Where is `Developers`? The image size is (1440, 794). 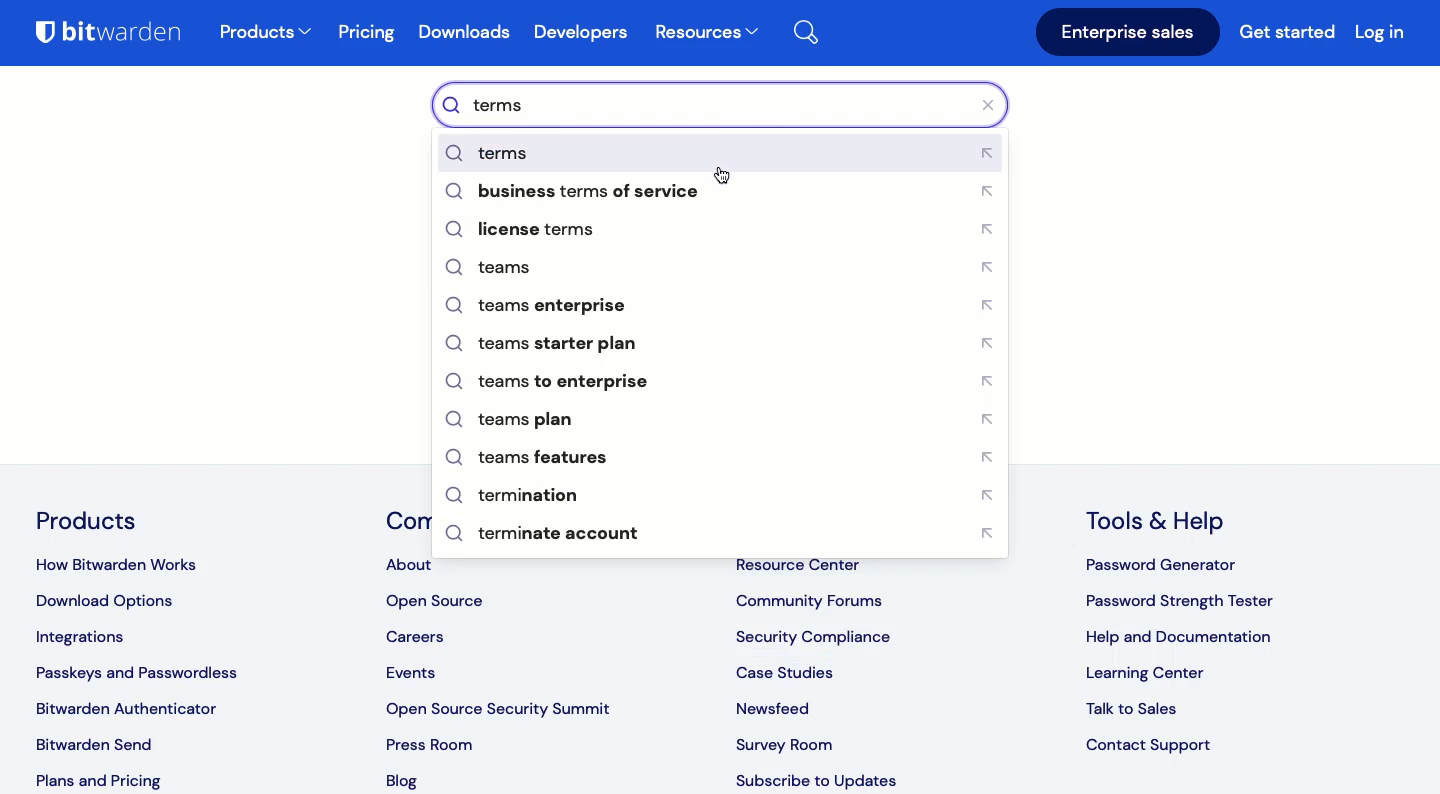
Developers is located at coordinates (580, 33).